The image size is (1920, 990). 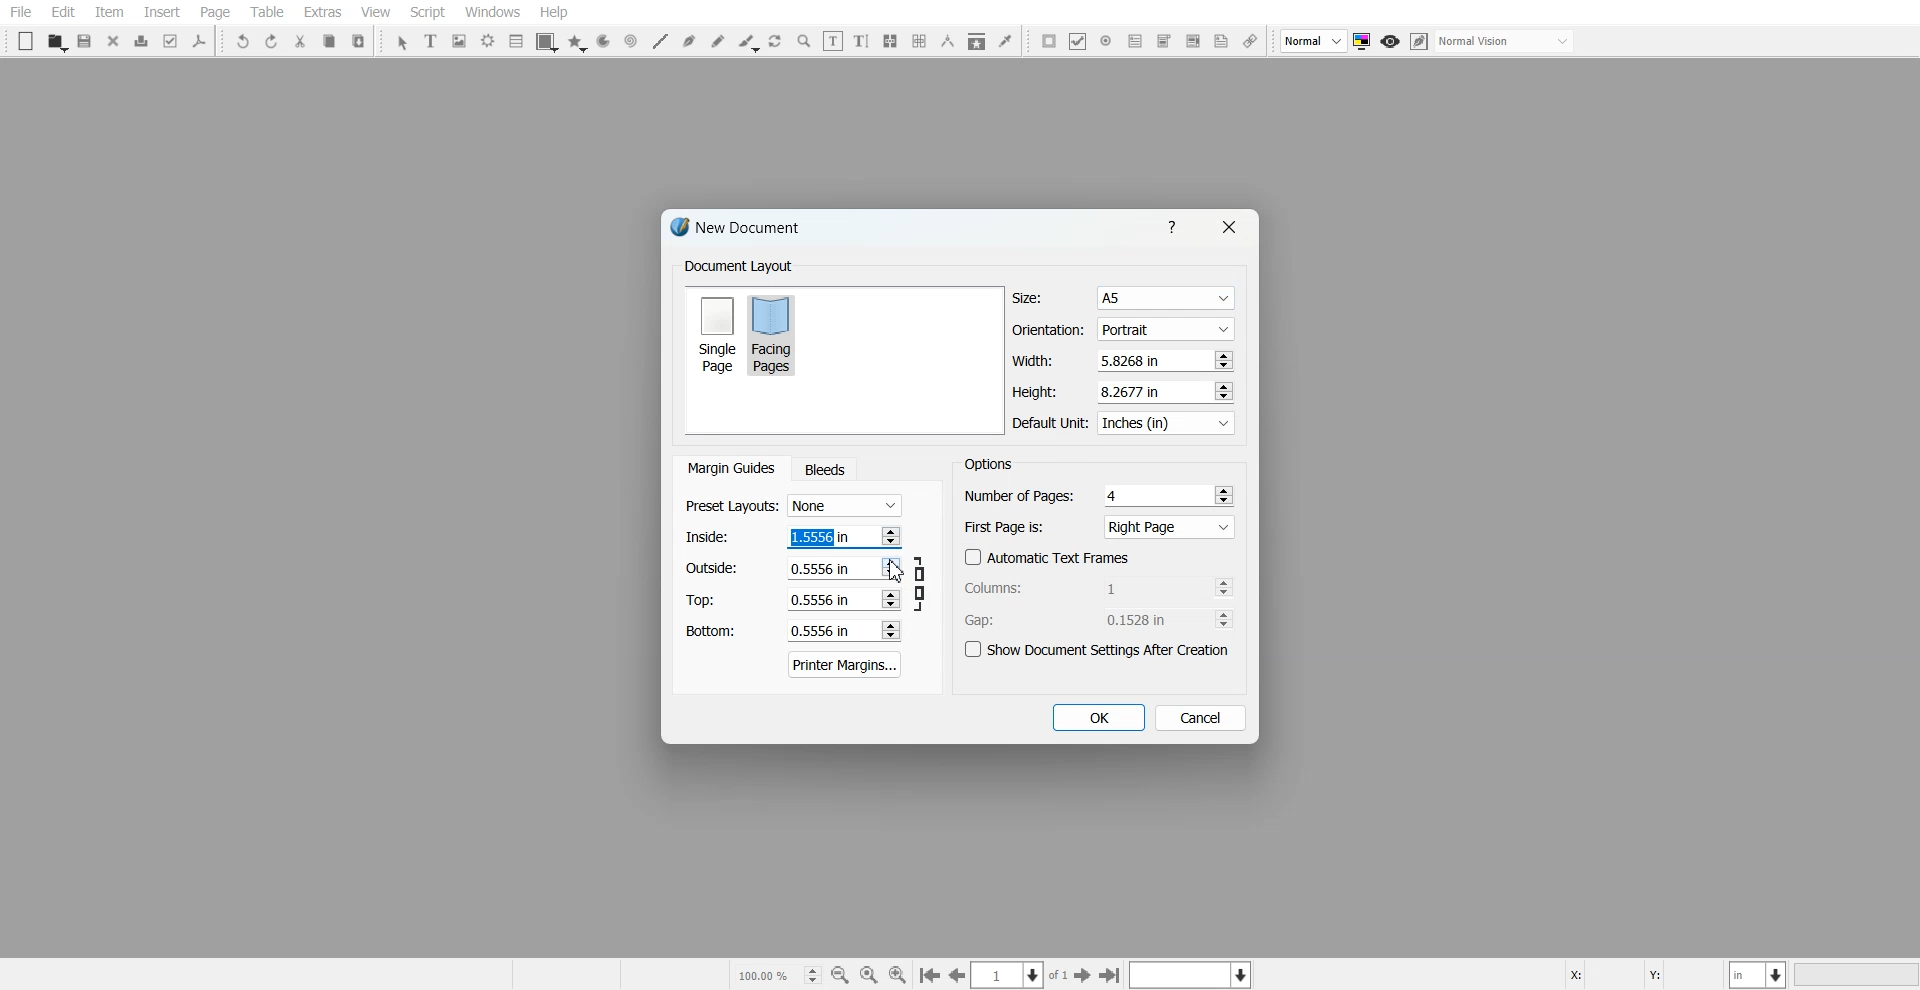 I want to click on Page, so click(x=214, y=13).